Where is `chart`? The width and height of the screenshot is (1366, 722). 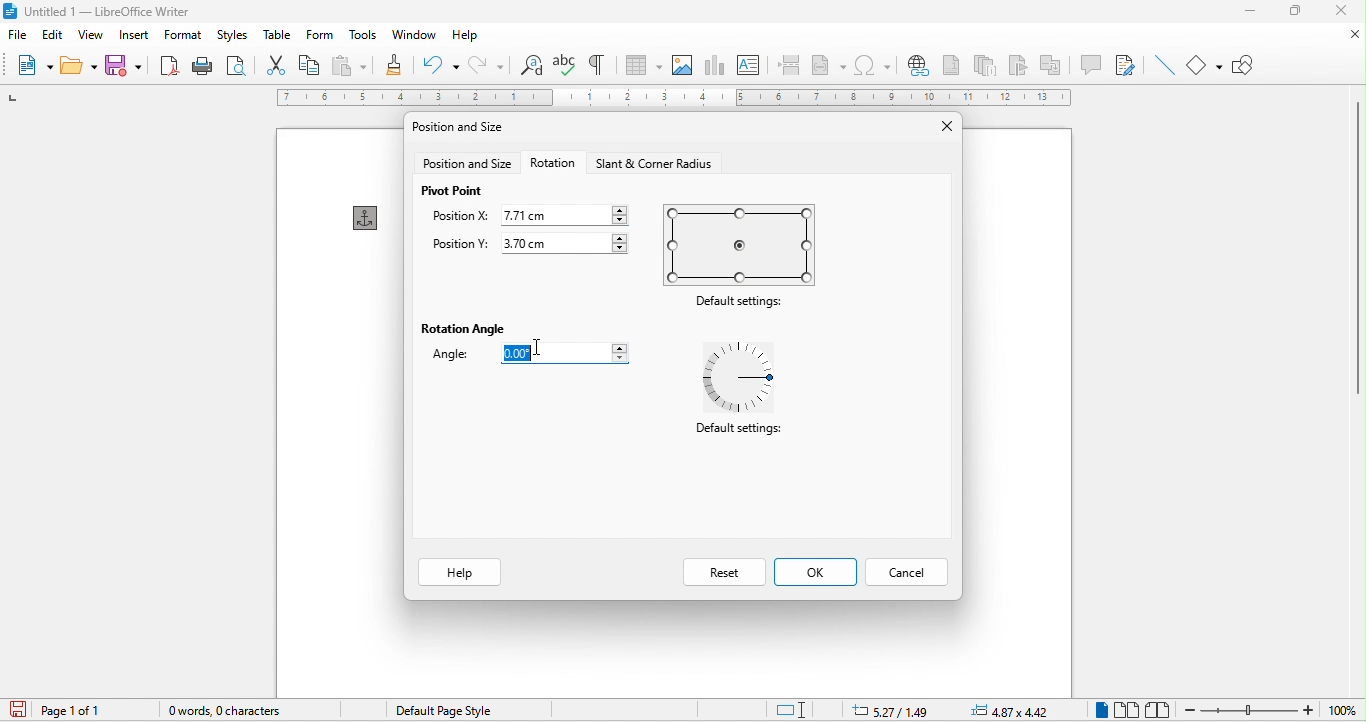
chart is located at coordinates (718, 65).